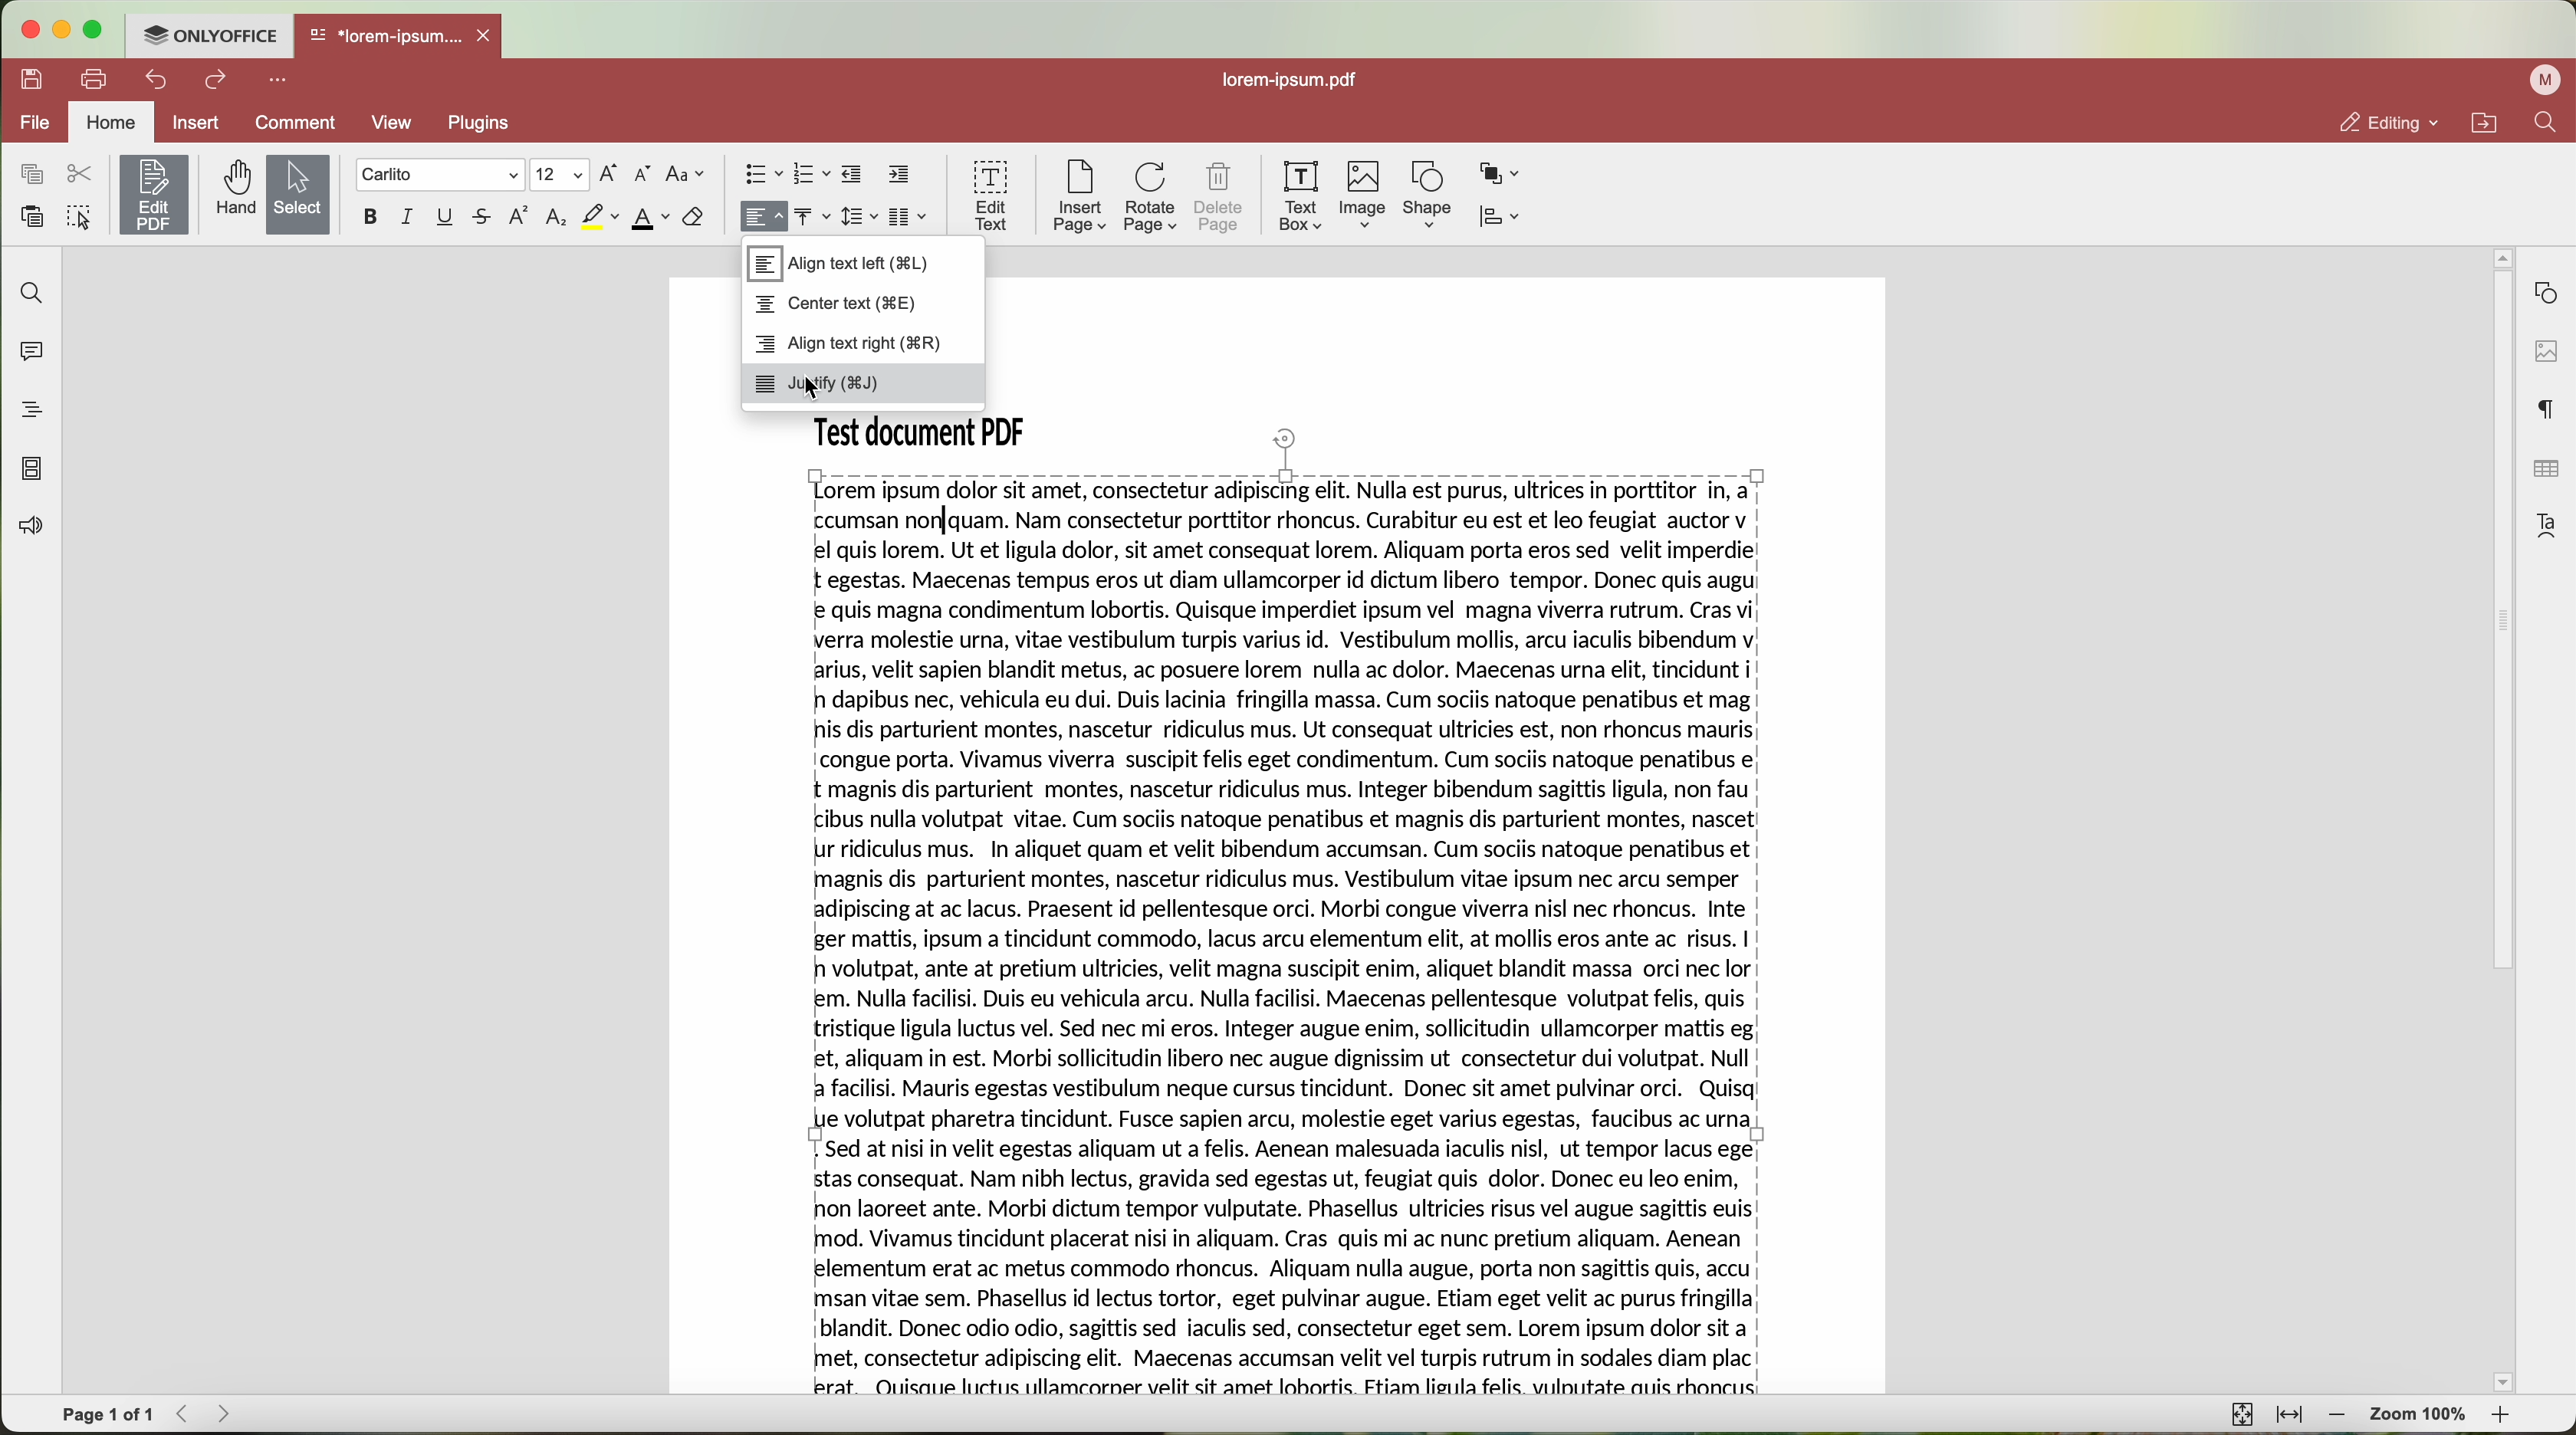 Image resolution: width=2576 pixels, height=1435 pixels. I want to click on open file location, so click(2482, 122).